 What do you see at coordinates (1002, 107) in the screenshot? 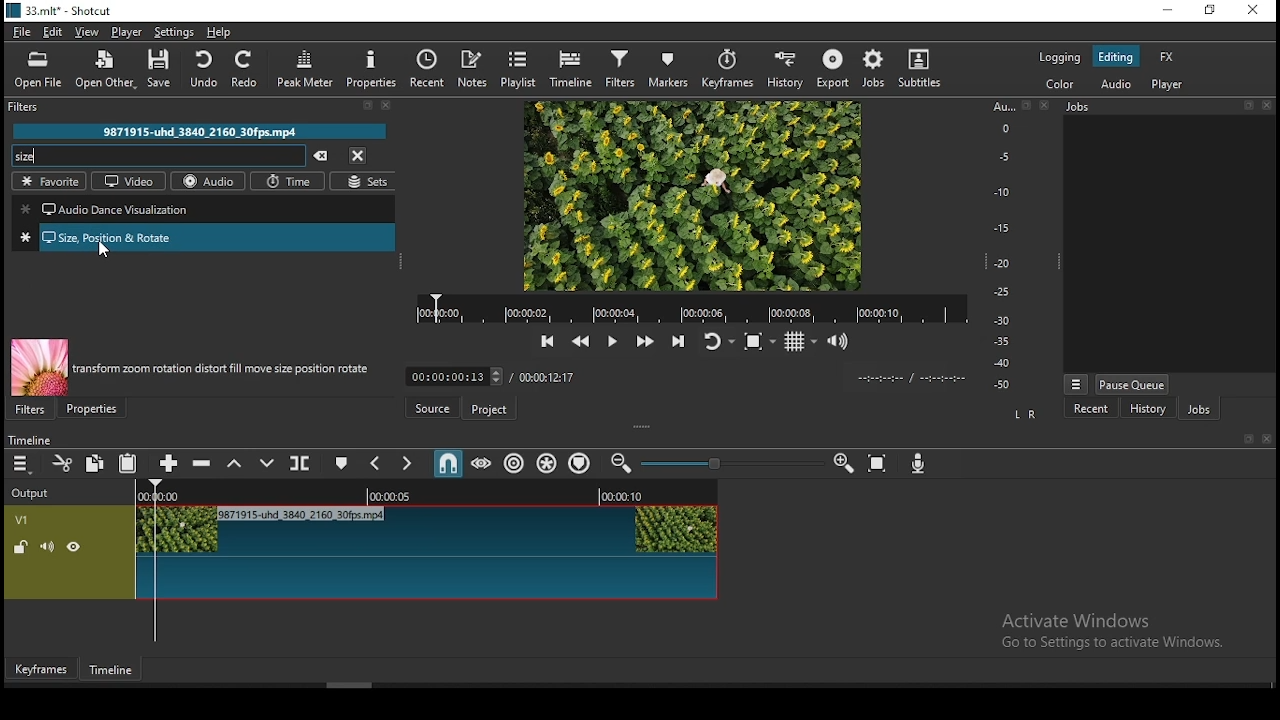
I see `Au...` at bounding box center [1002, 107].